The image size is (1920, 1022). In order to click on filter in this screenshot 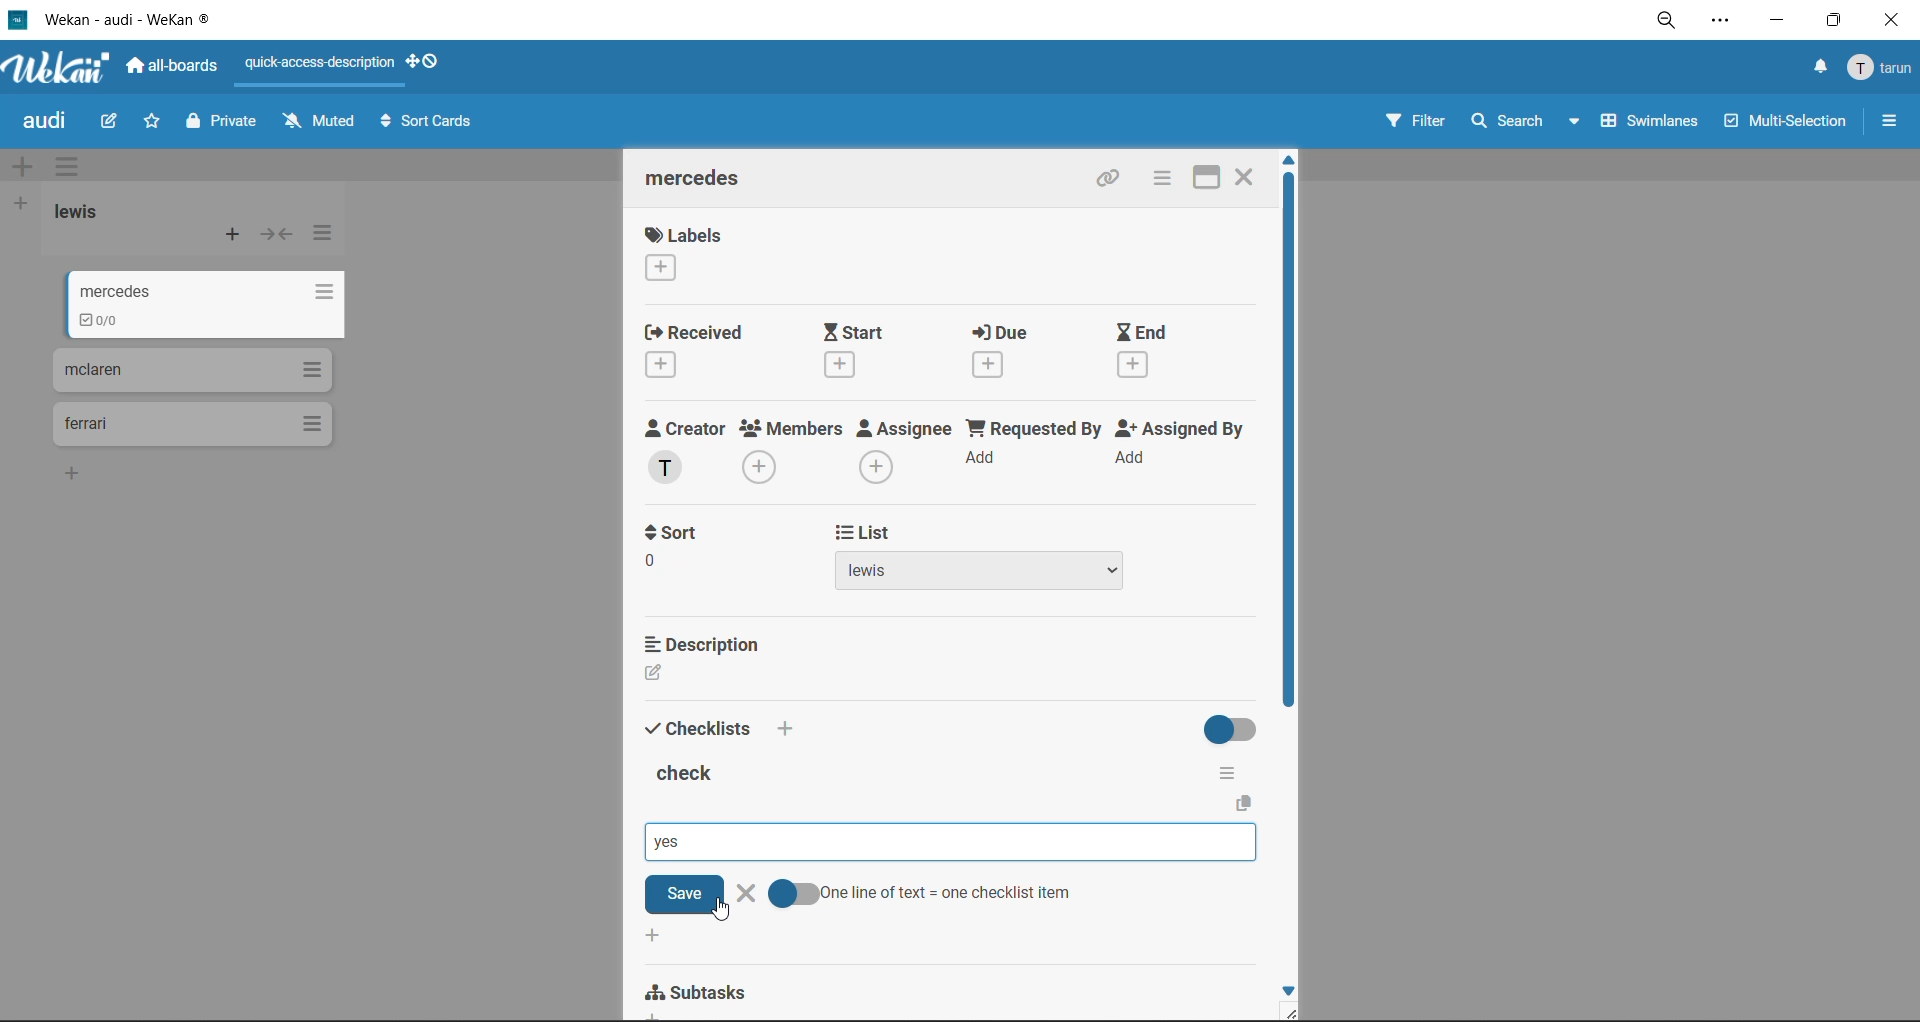, I will do `click(1413, 124)`.